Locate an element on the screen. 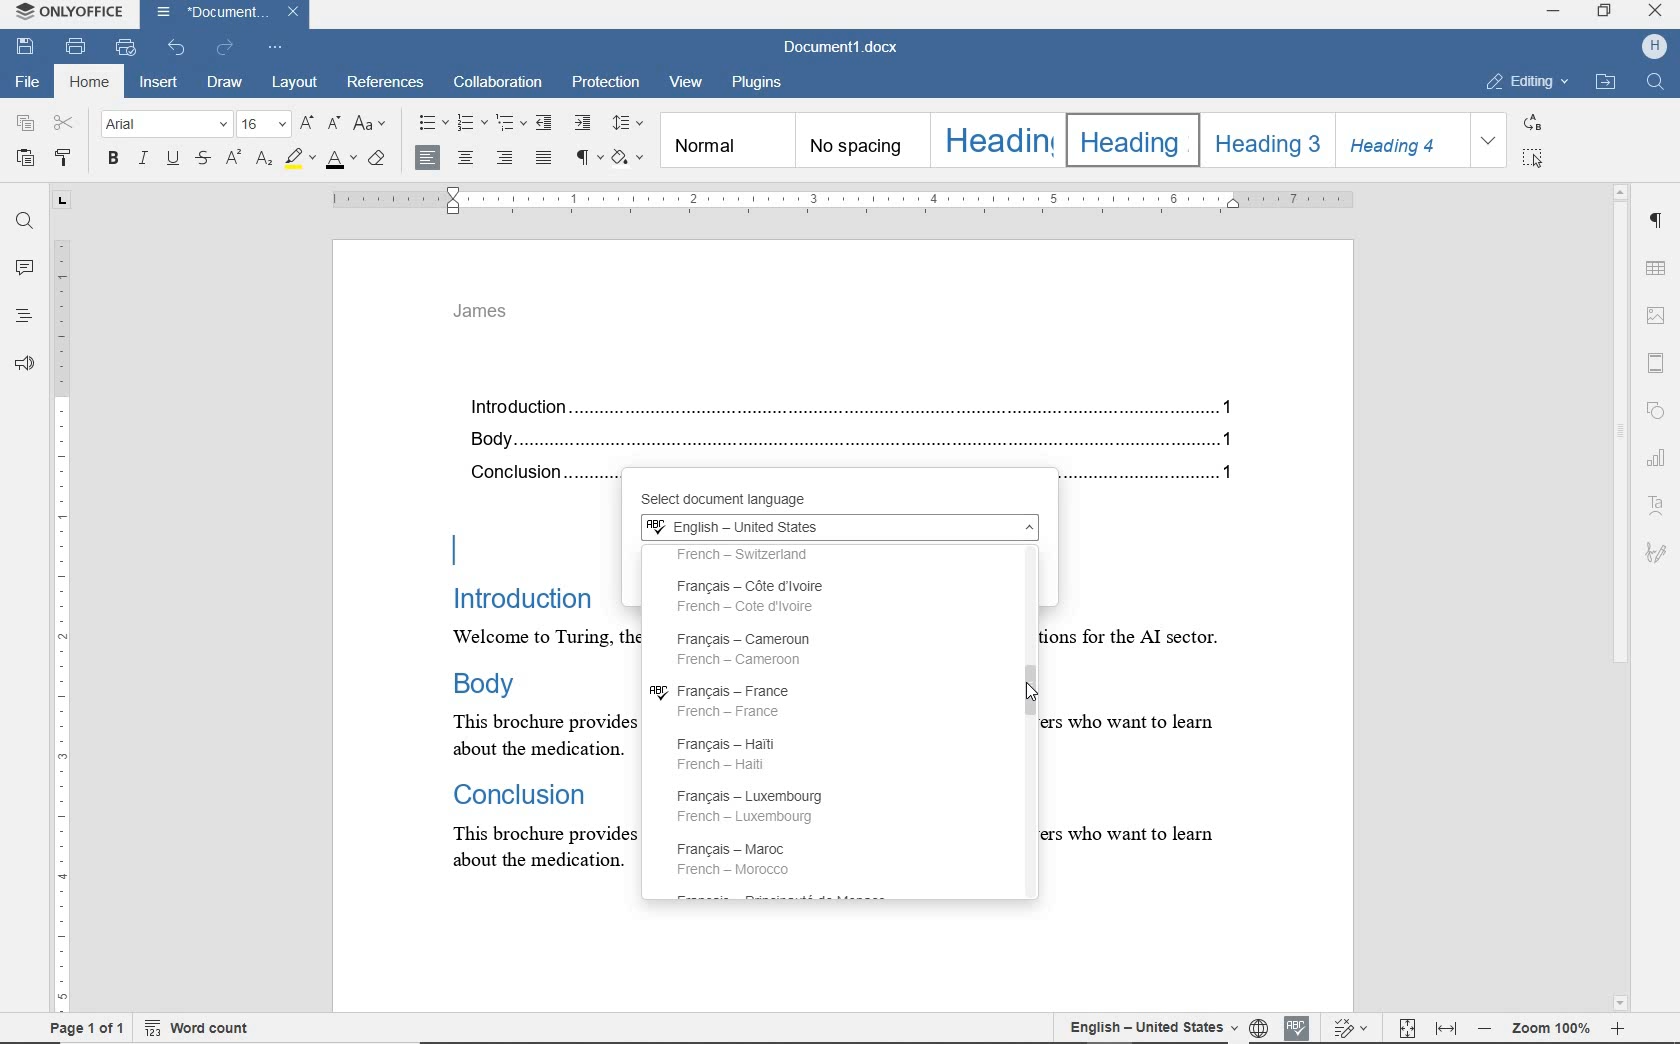  set document language is located at coordinates (1143, 1026).